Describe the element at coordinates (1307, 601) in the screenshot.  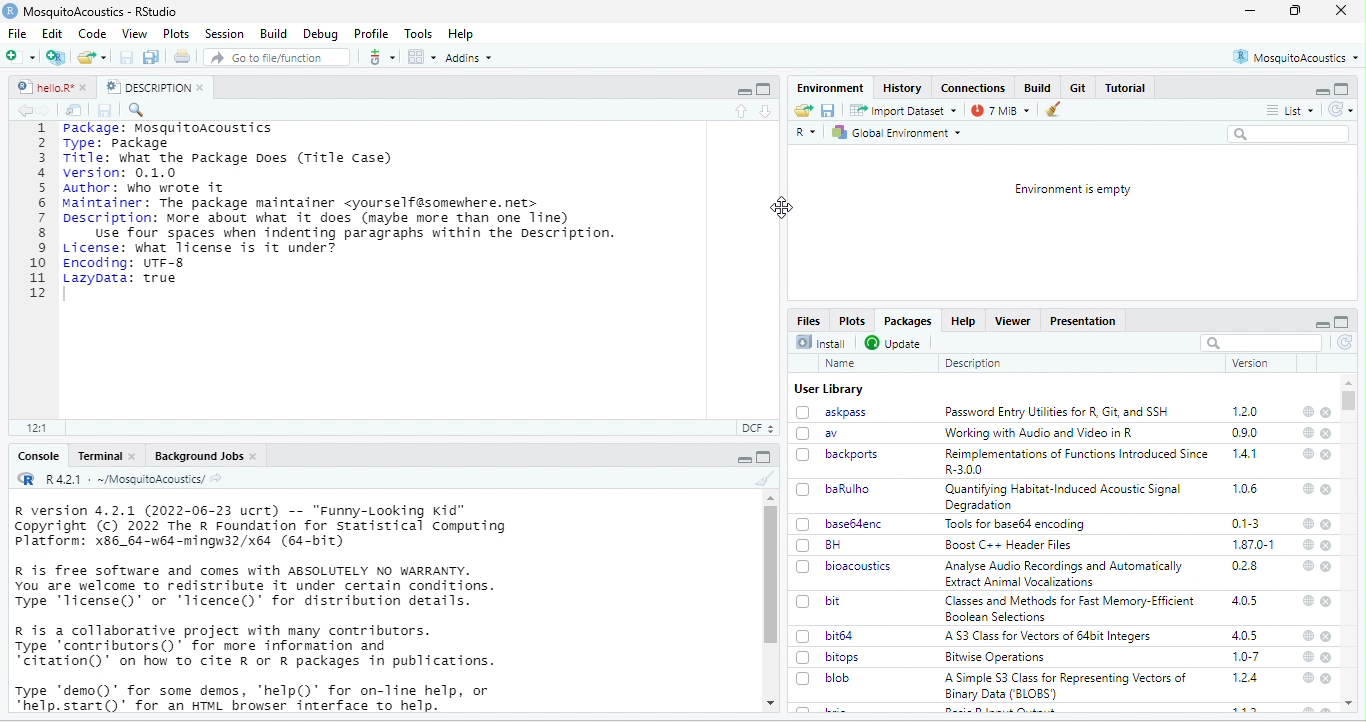
I see `help` at that location.